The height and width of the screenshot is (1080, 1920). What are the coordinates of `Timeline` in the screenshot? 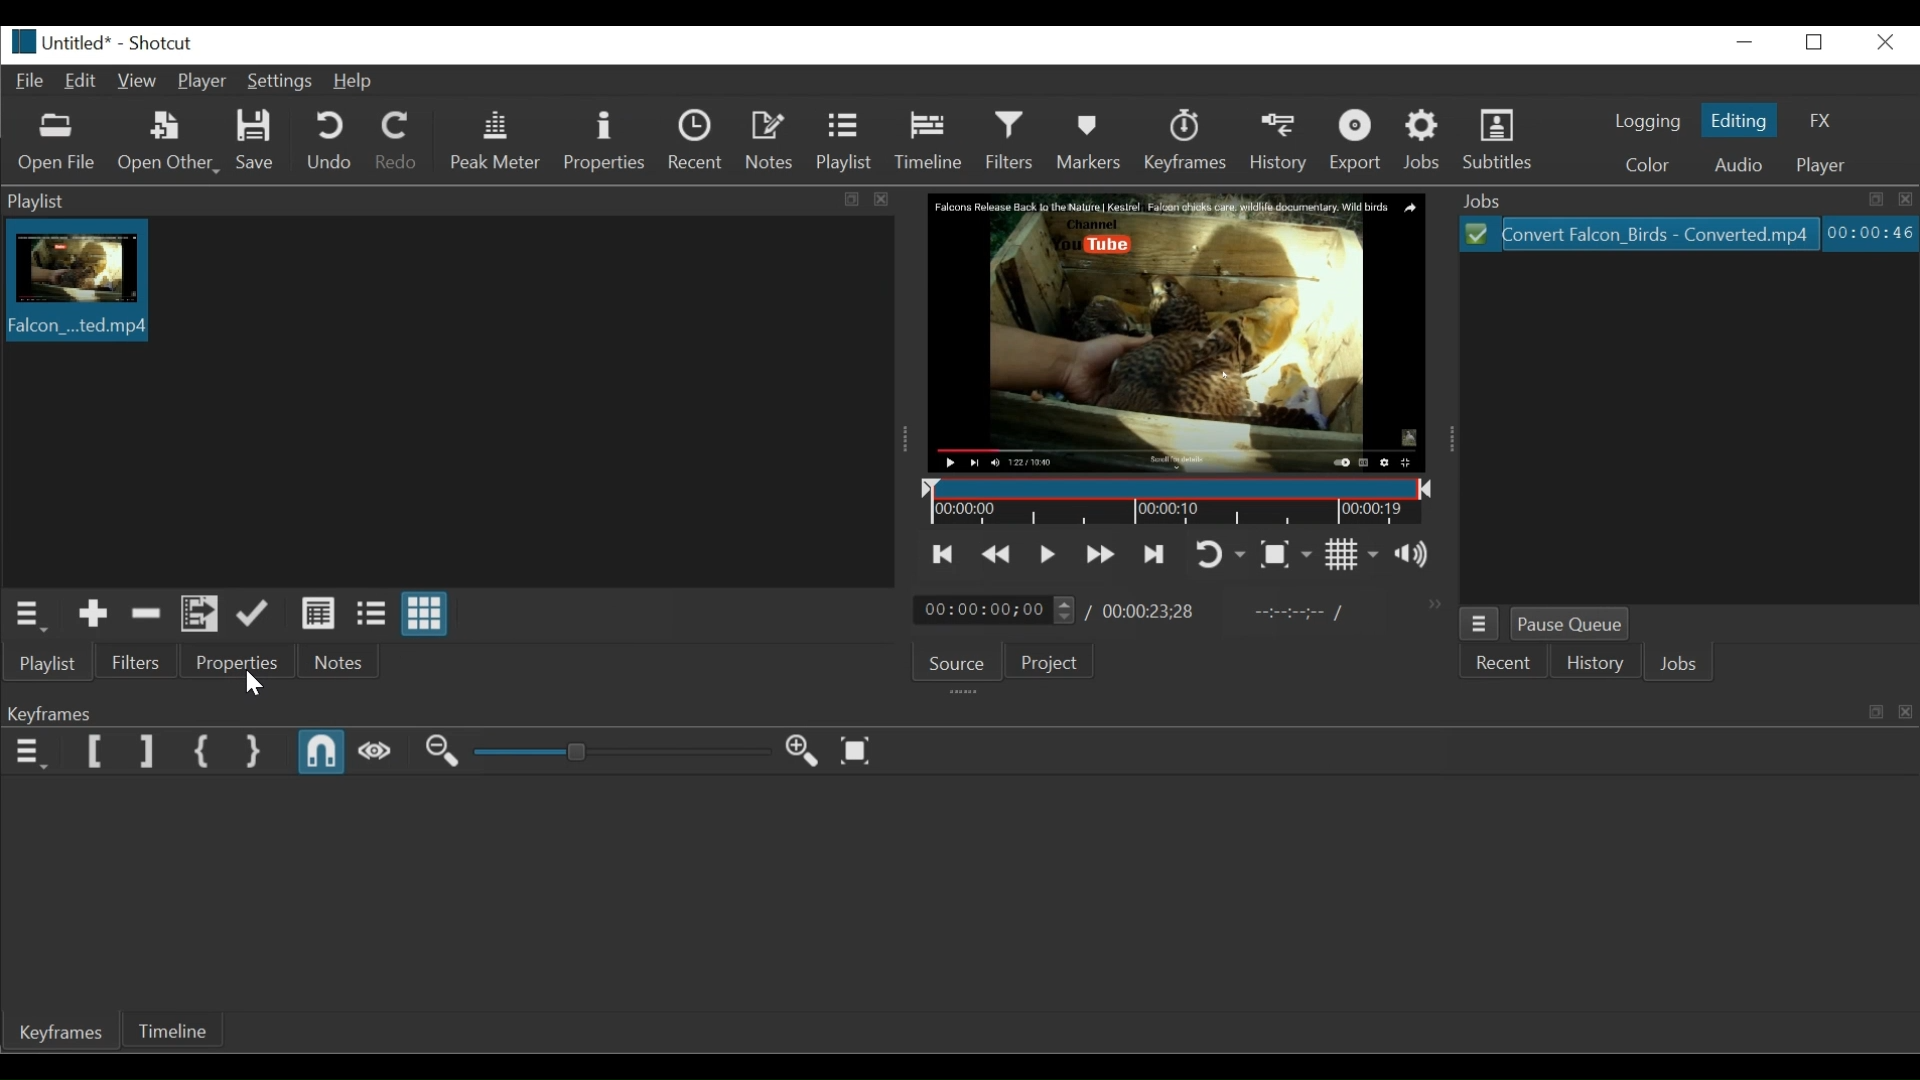 It's located at (1173, 501).